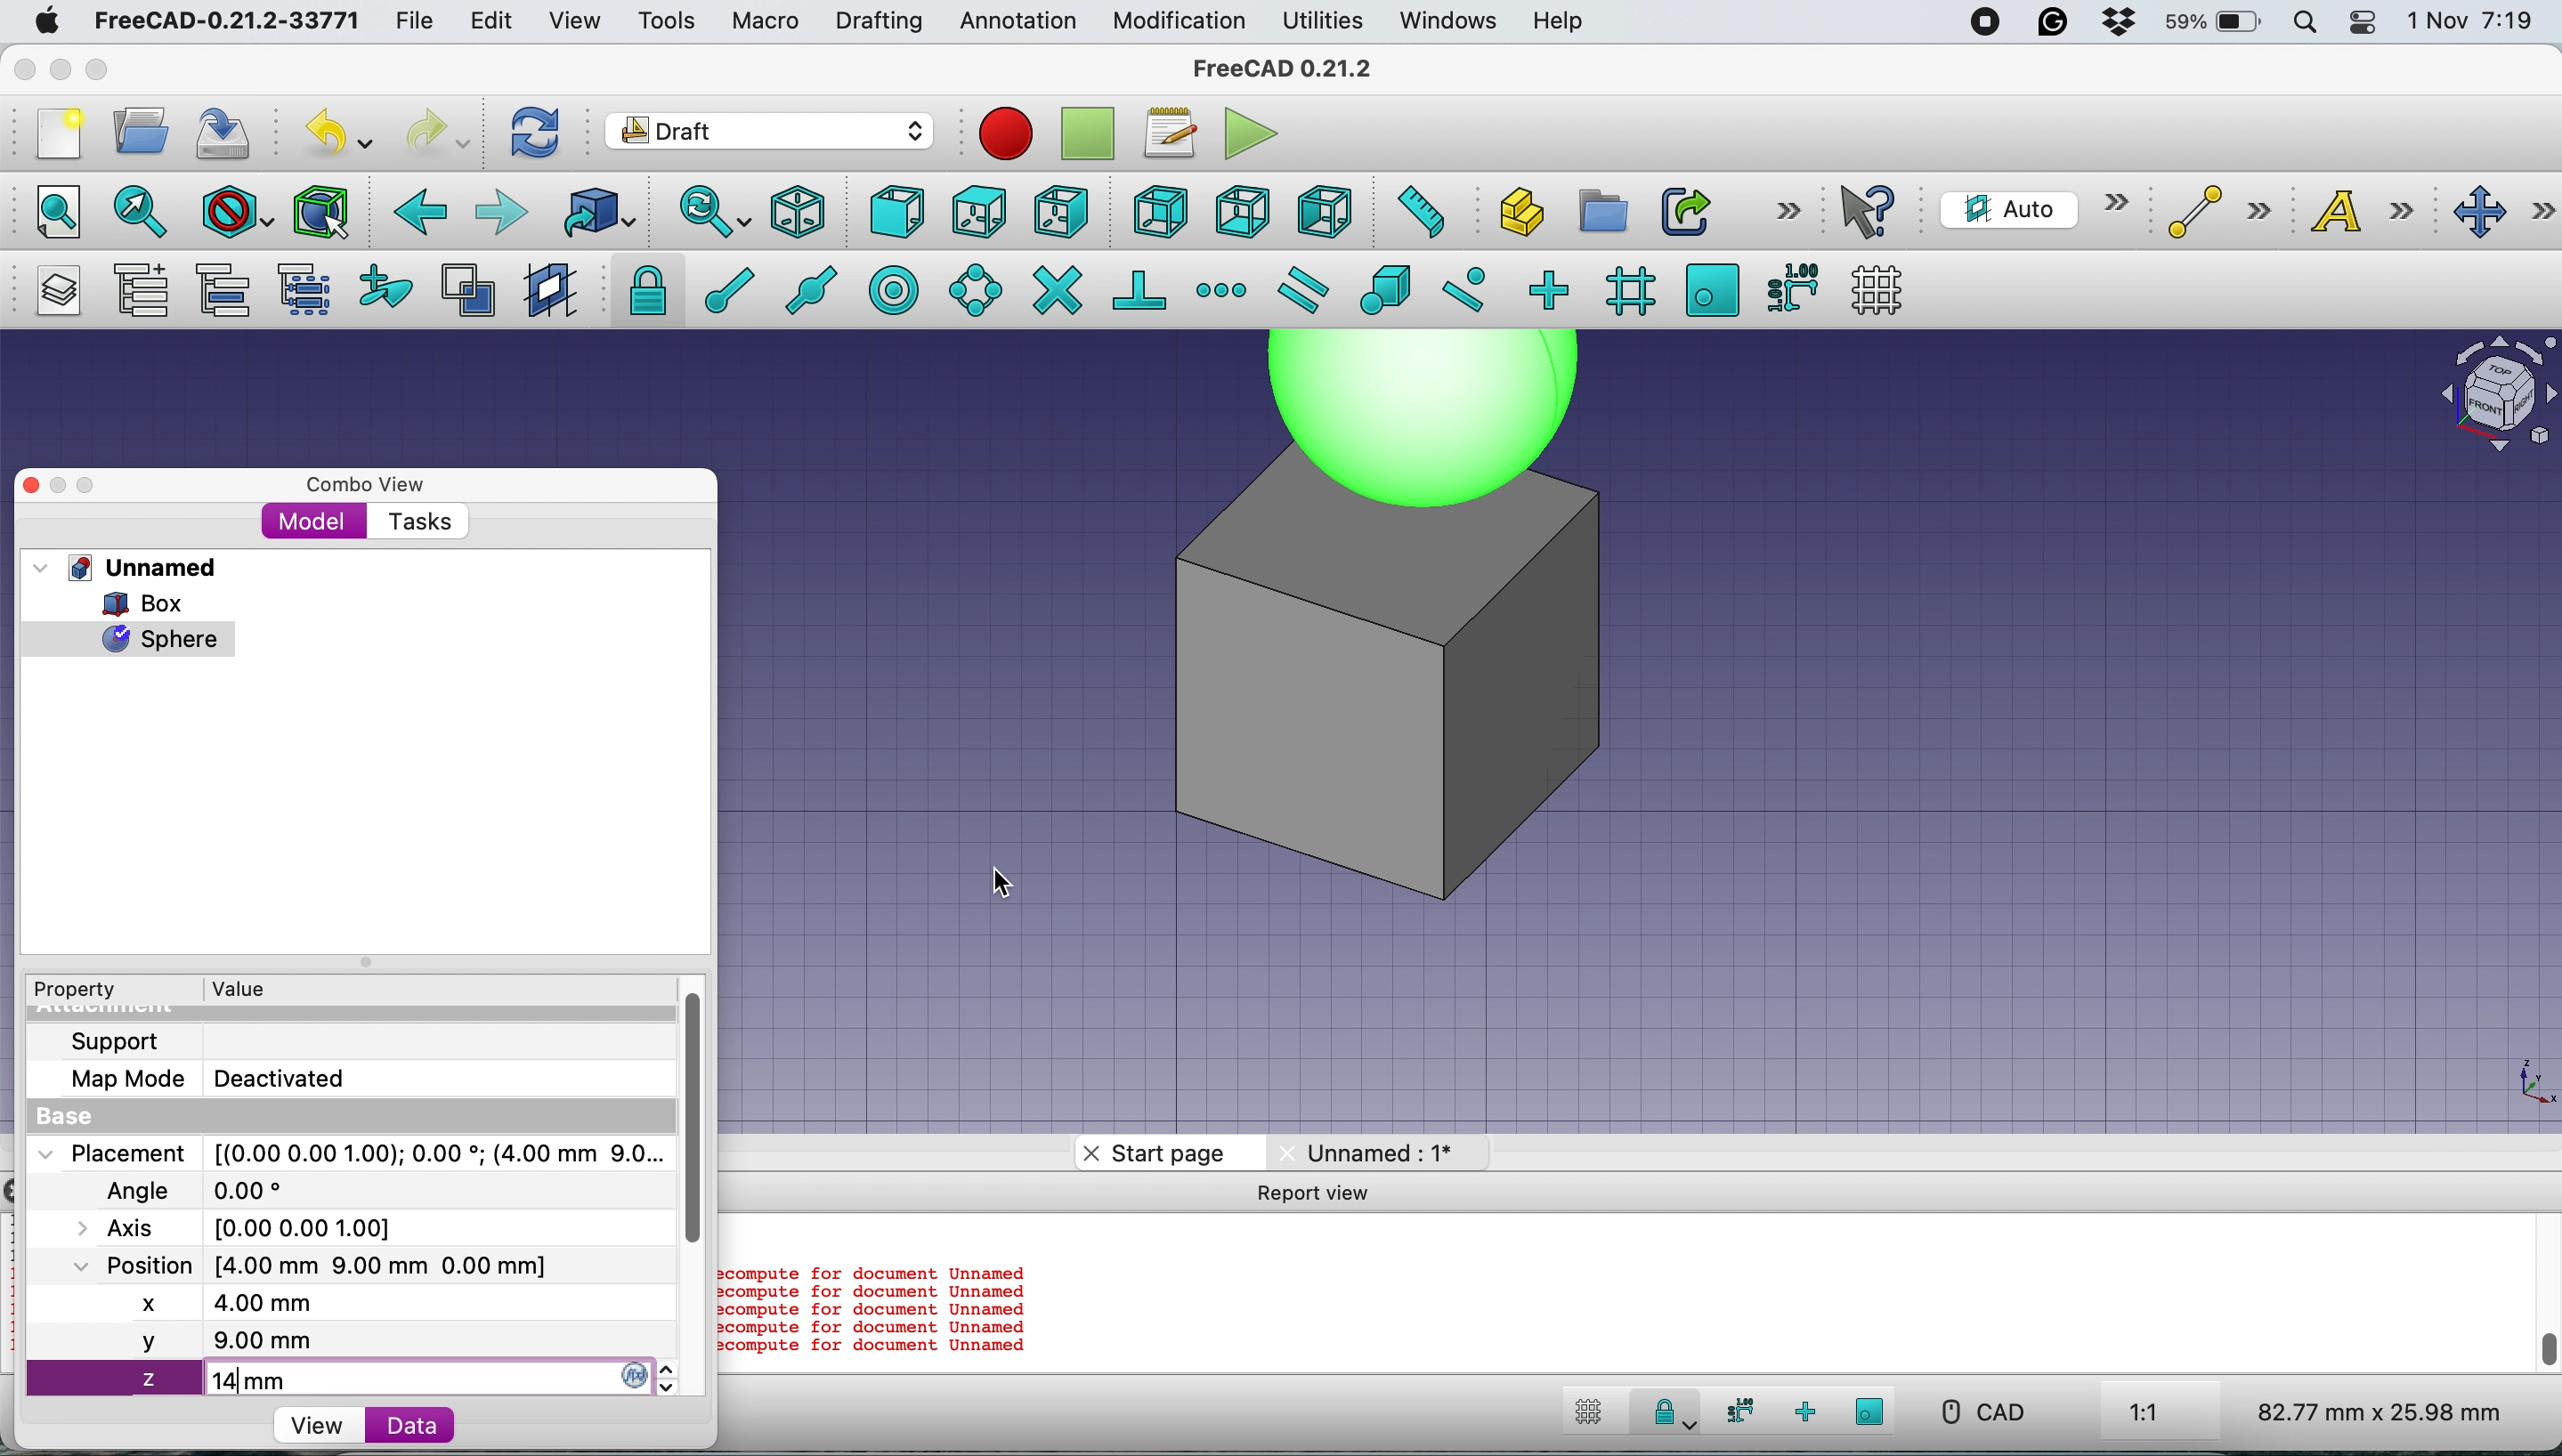 Image resolution: width=2562 pixels, height=1456 pixels. Describe the element at coordinates (1277, 1154) in the screenshot. I see `close tab` at that location.